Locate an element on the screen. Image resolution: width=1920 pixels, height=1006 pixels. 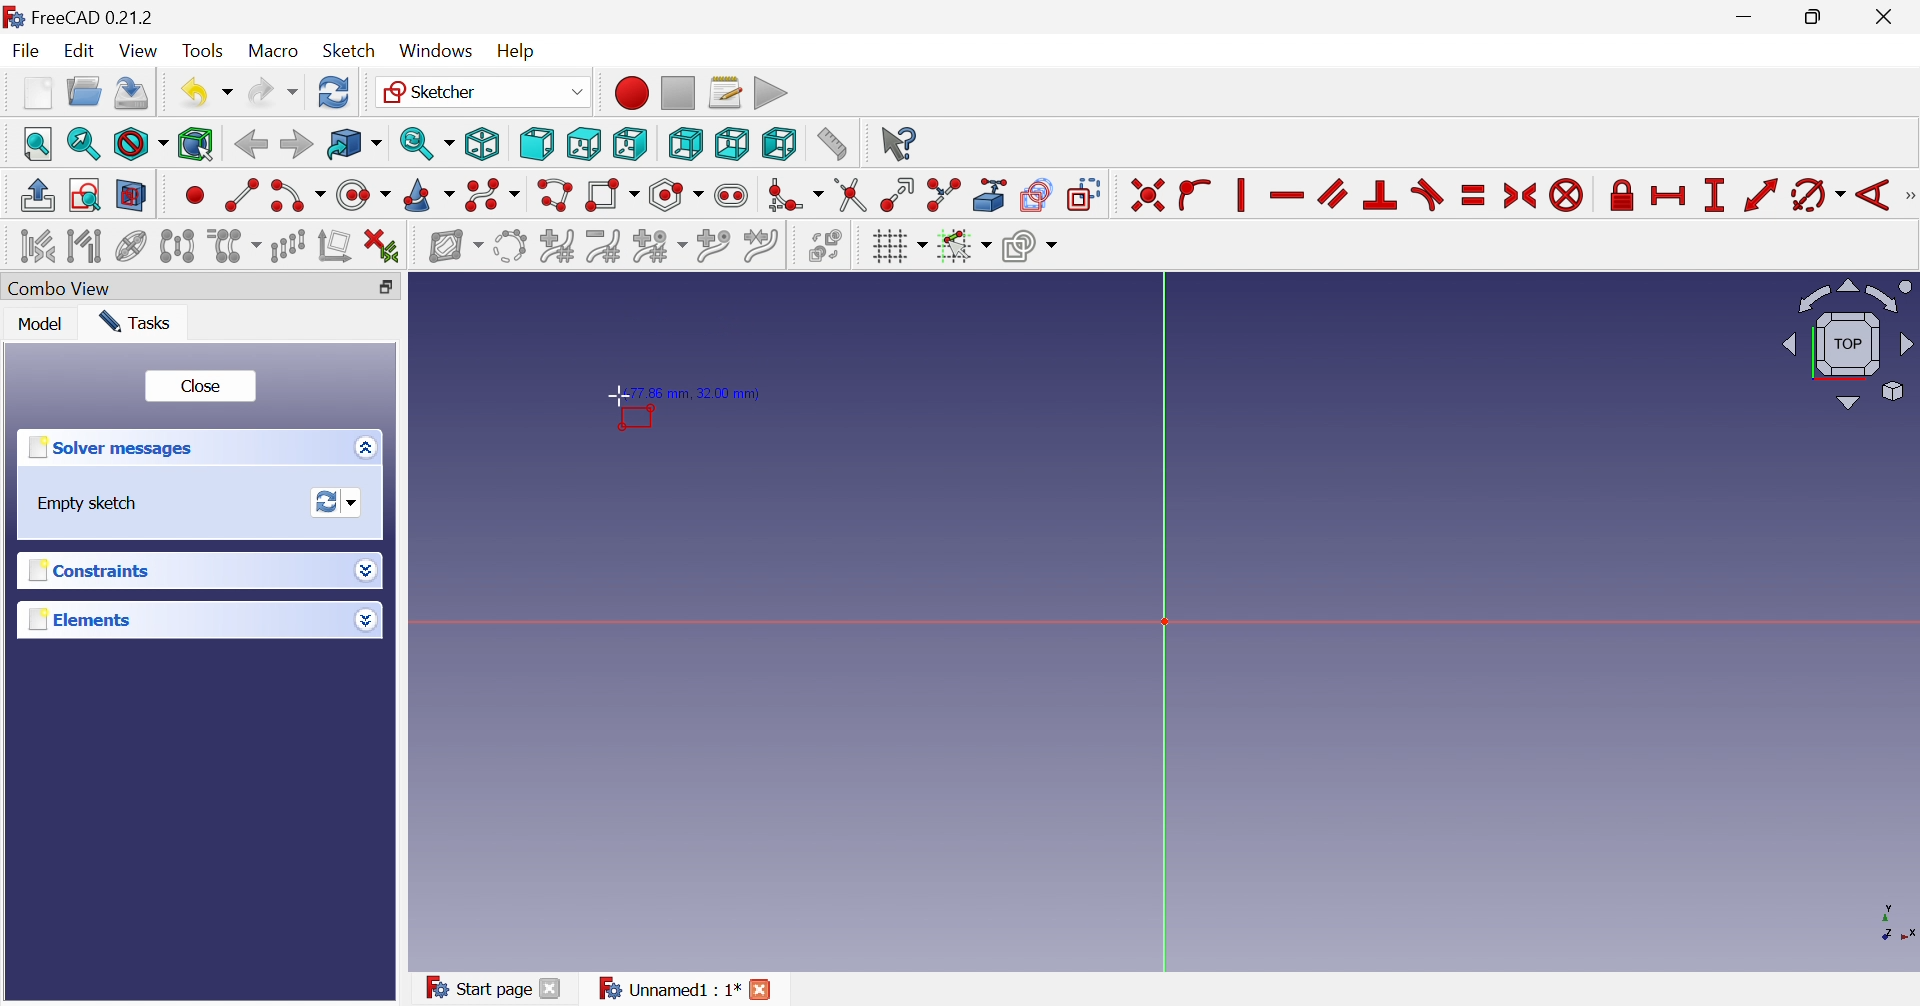
Execute macro is located at coordinates (771, 94).